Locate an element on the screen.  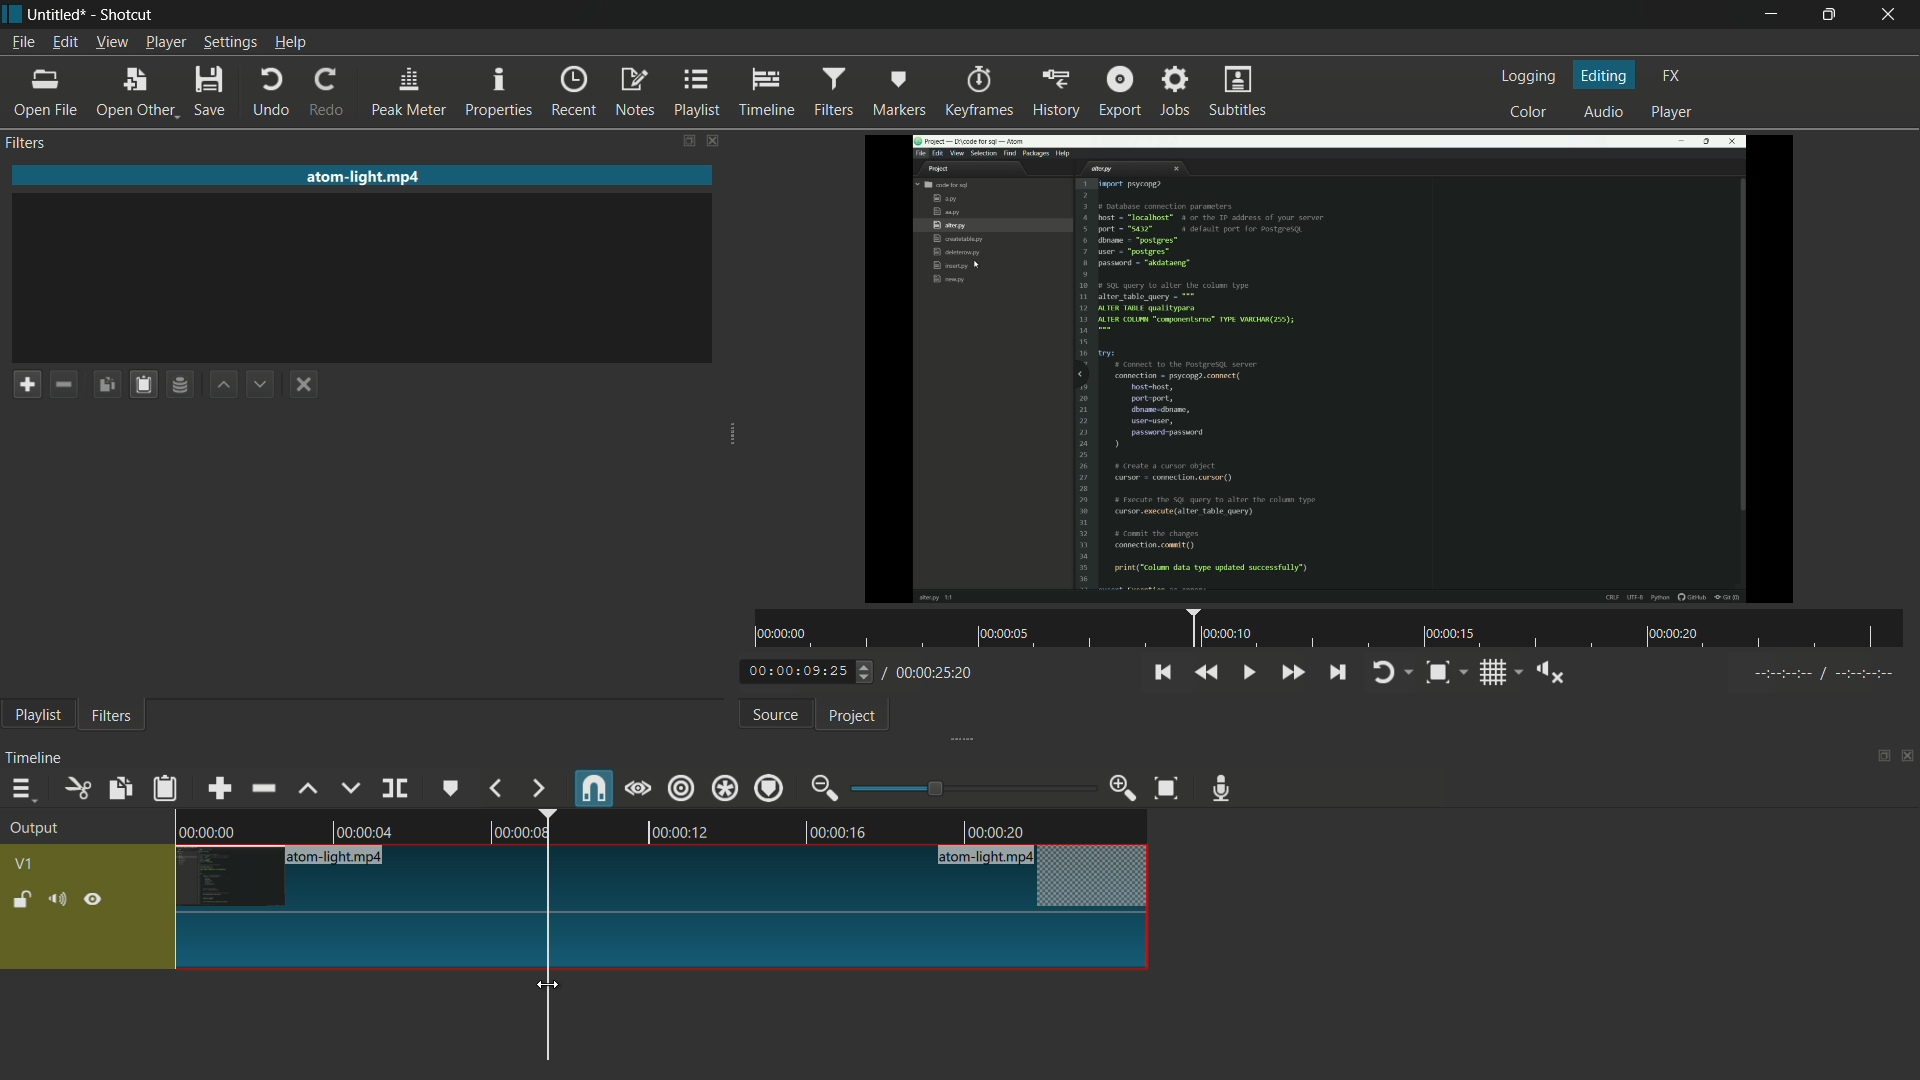
overwrite is located at coordinates (350, 788).